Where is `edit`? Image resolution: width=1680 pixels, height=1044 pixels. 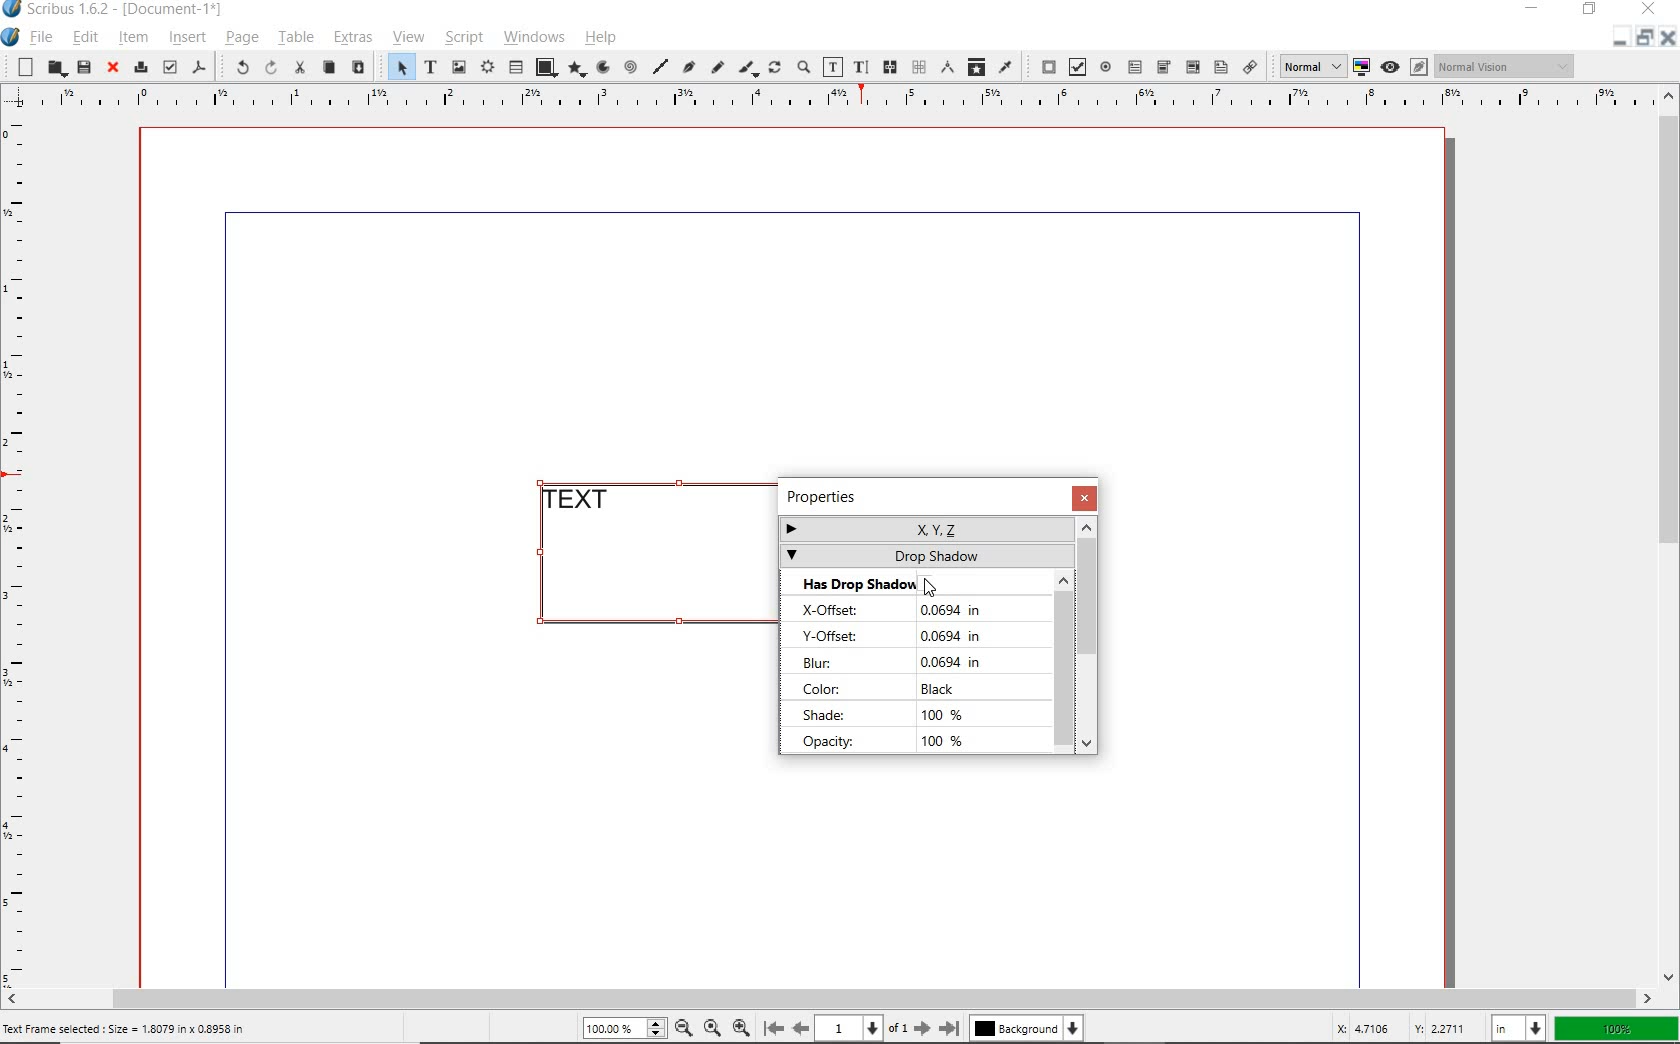
edit is located at coordinates (83, 39).